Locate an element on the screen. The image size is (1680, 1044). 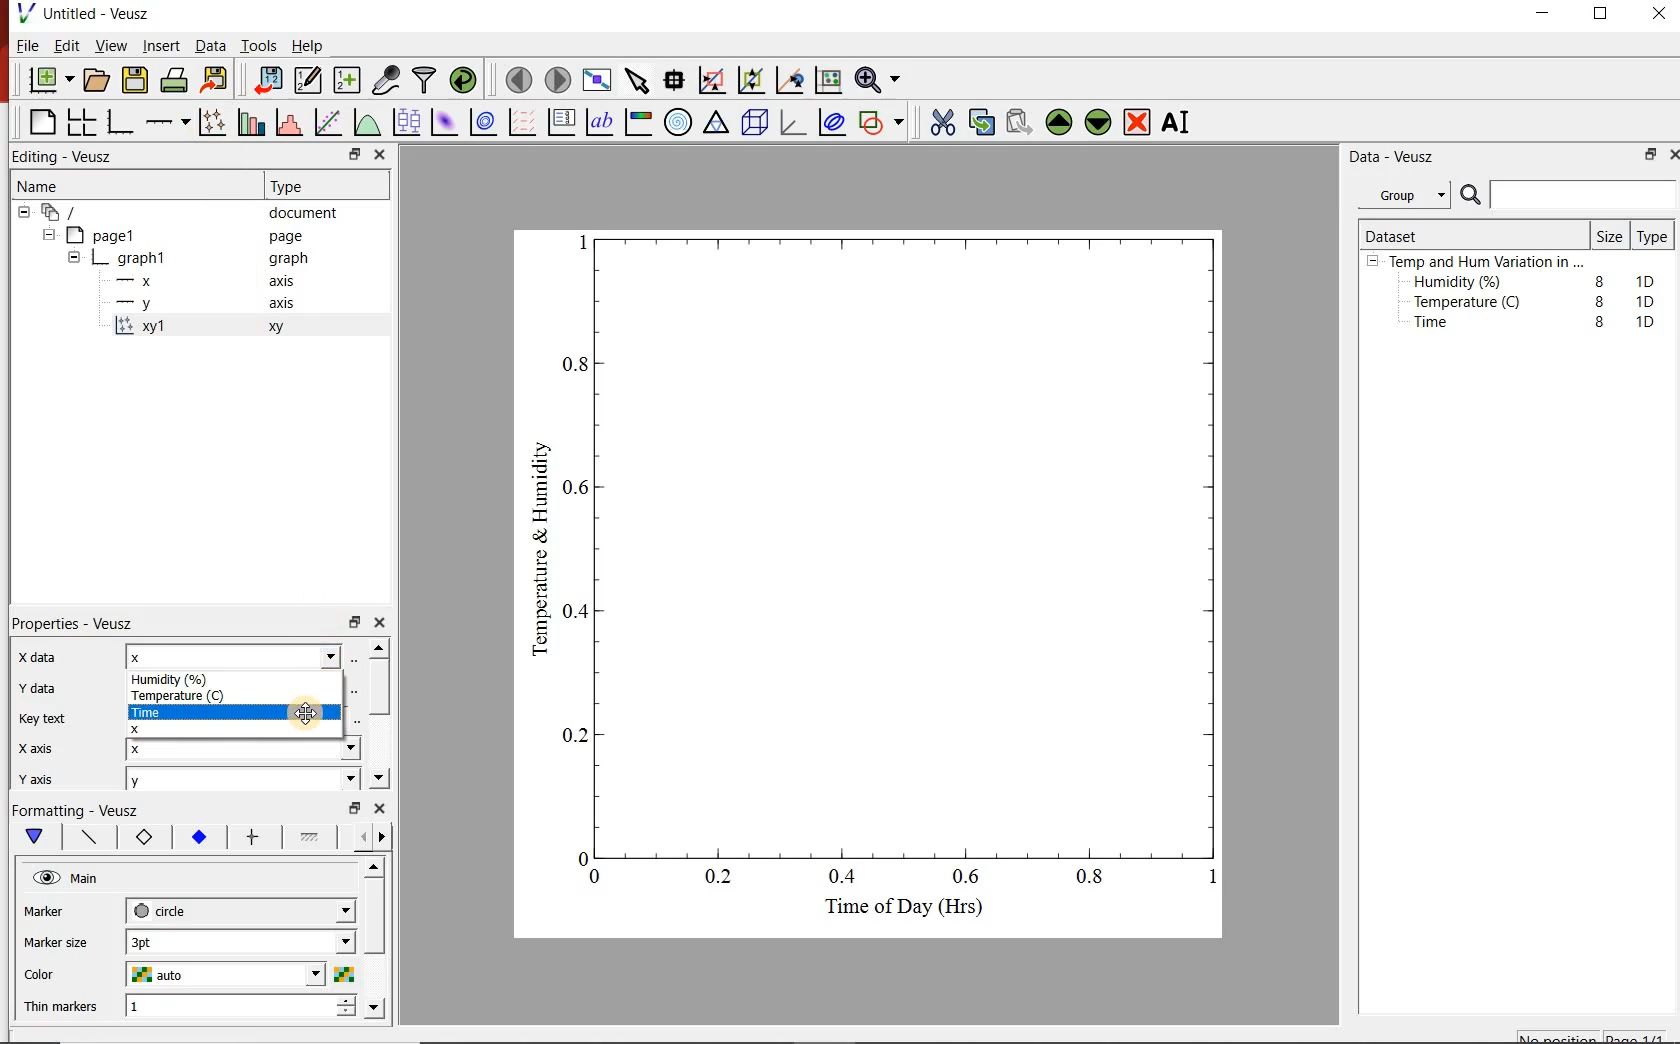
hide sub menu is located at coordinates (52, 237).